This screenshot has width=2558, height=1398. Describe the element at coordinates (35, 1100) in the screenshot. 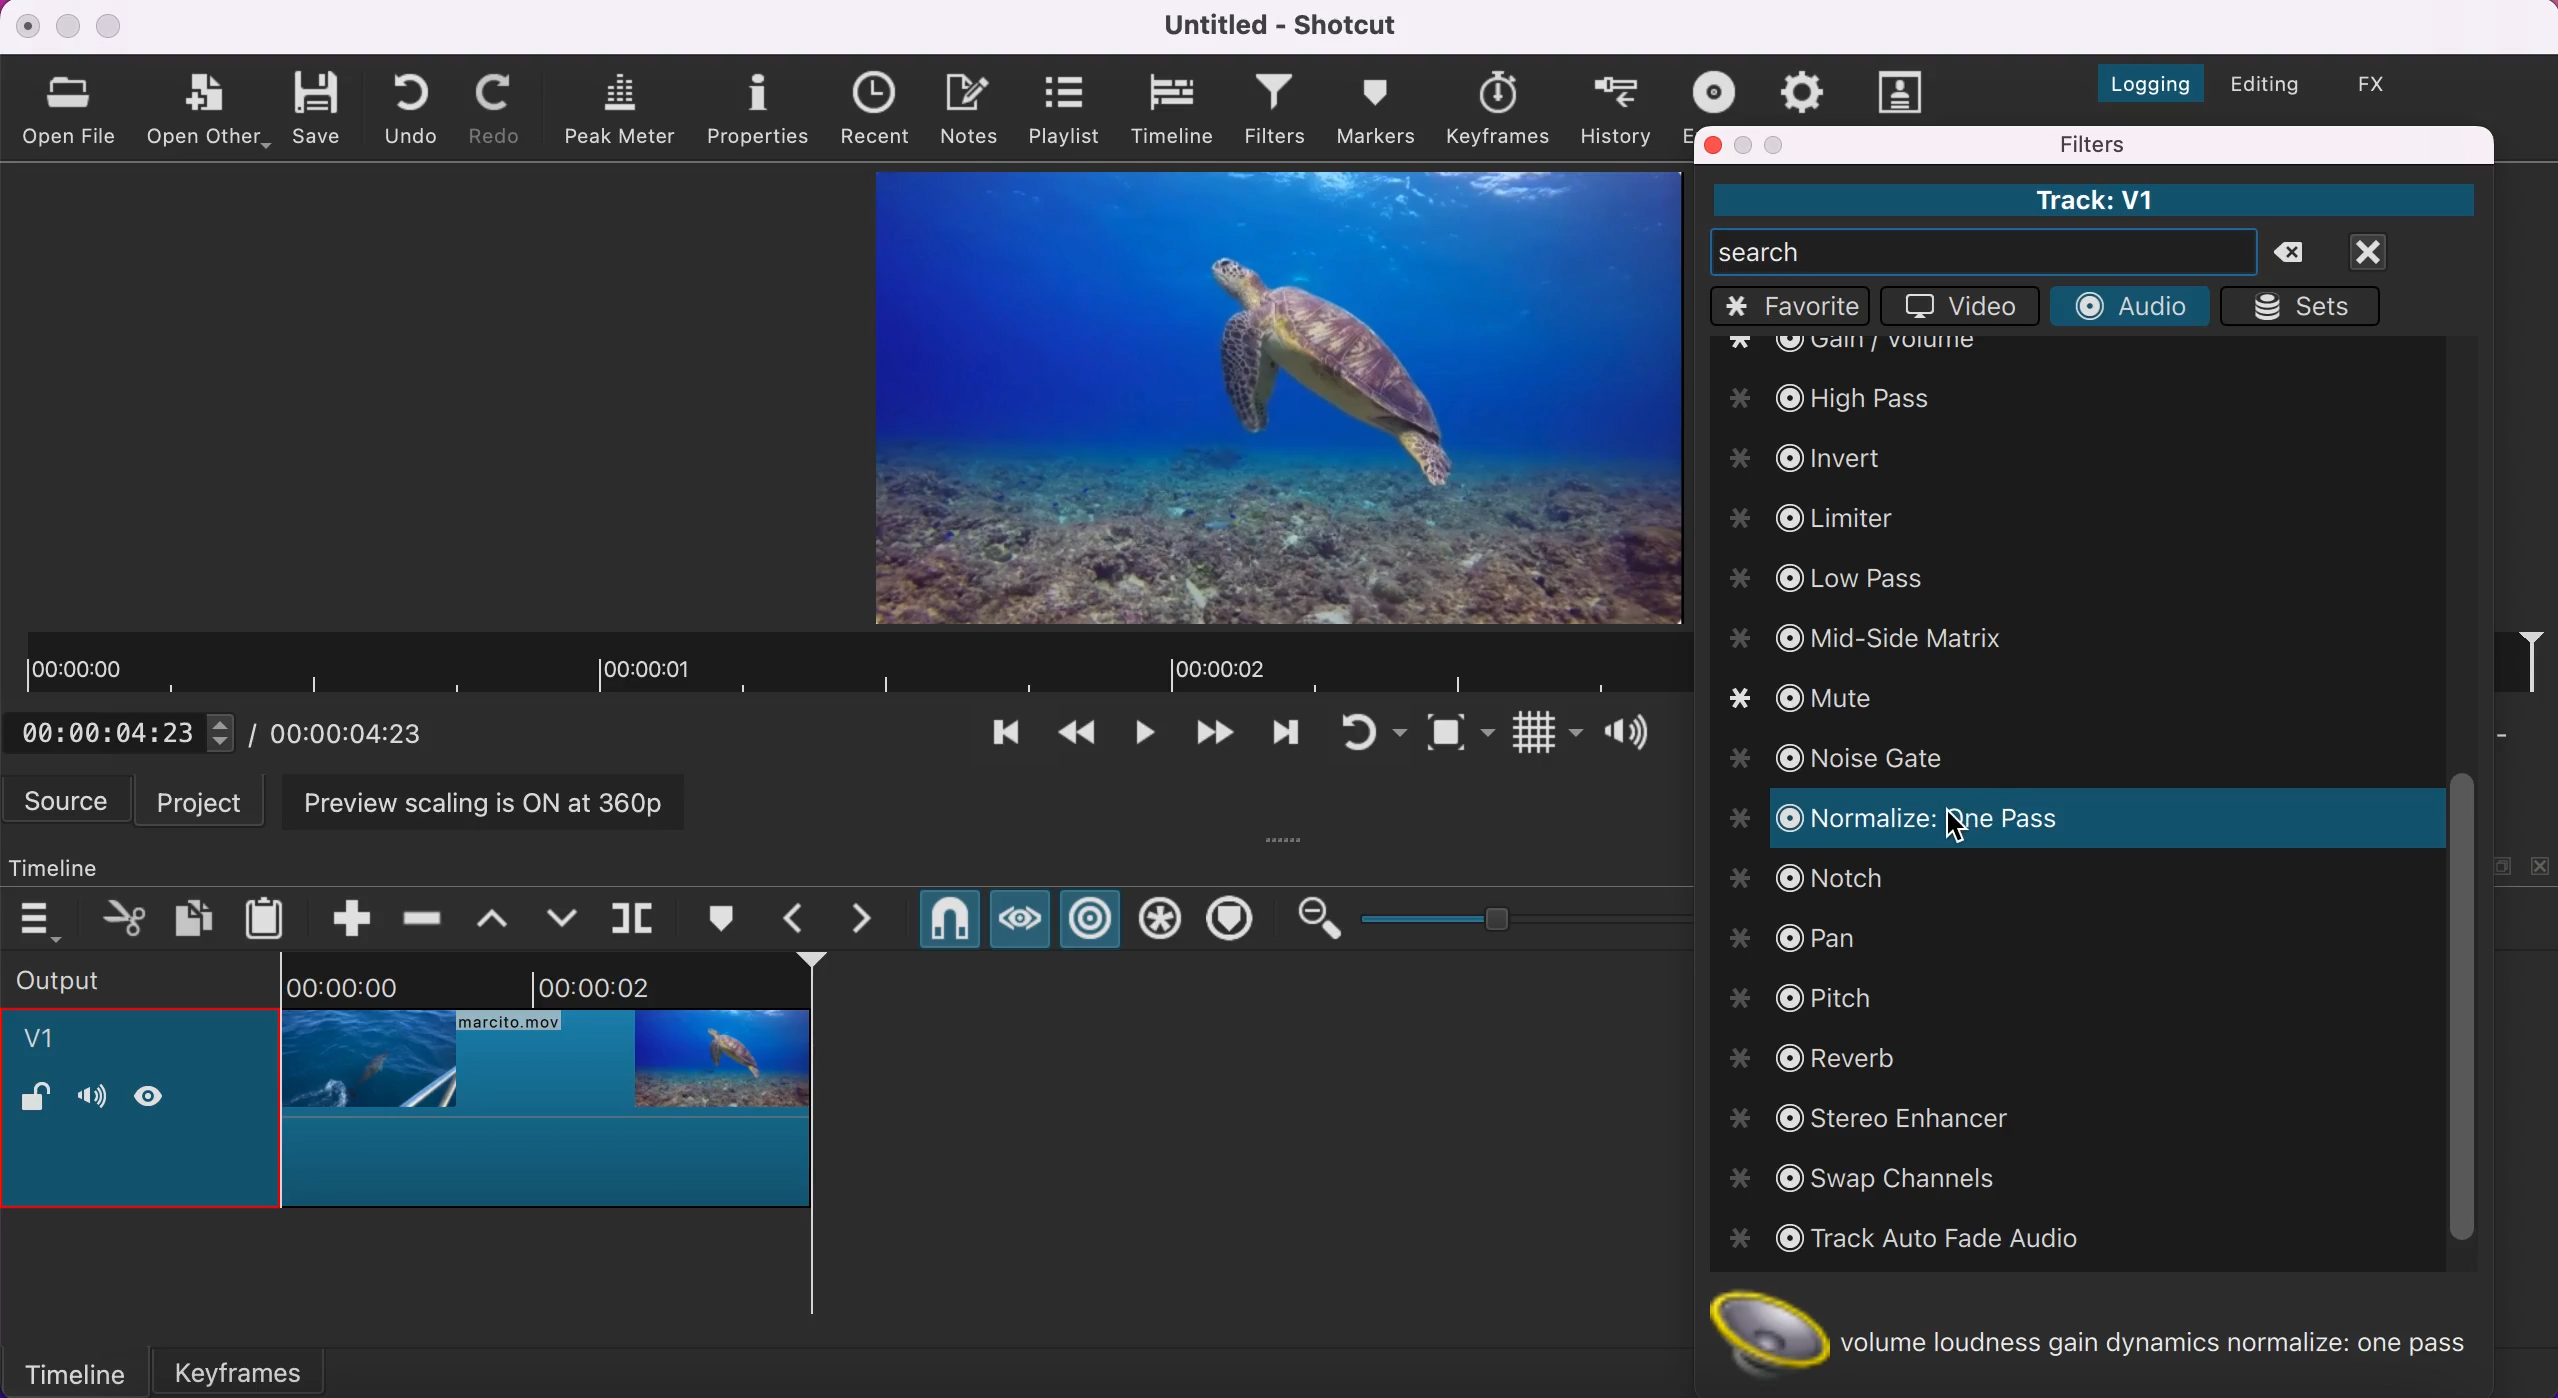

I see `lock` at that location.